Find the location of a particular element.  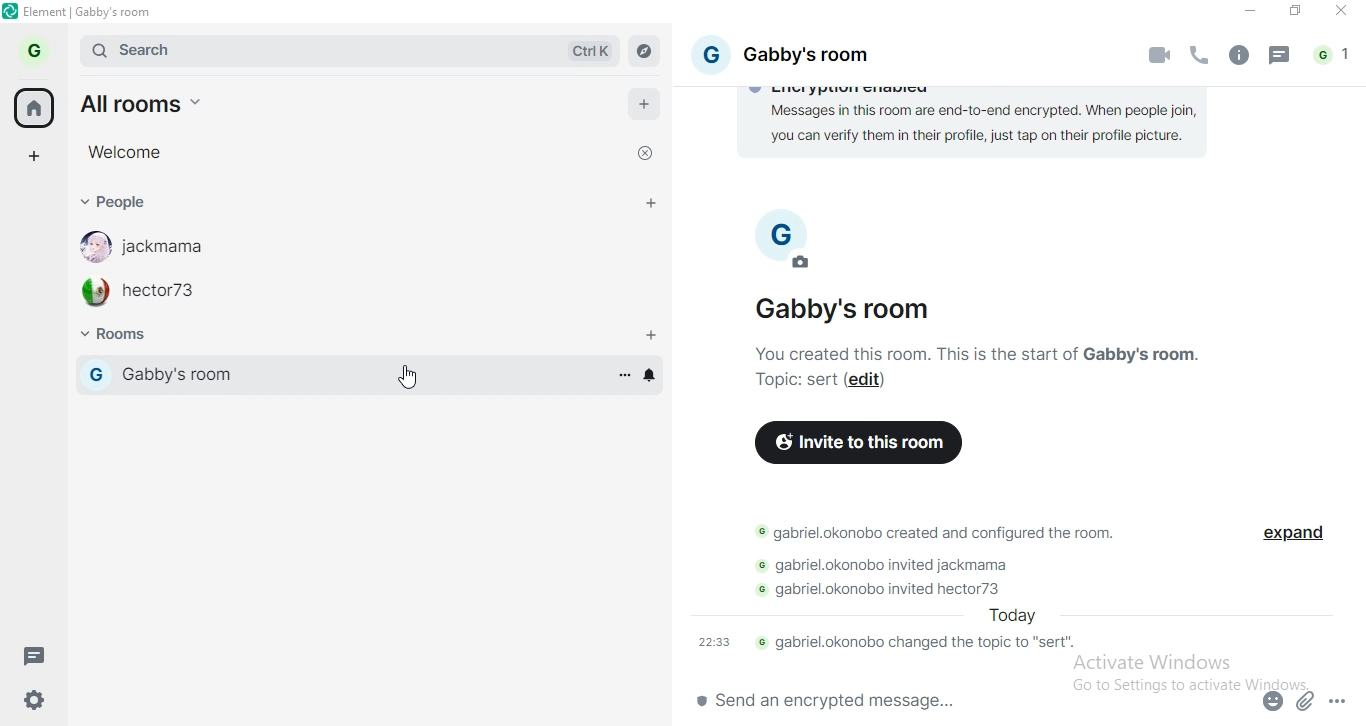

element is located at coordinates (90, 13).